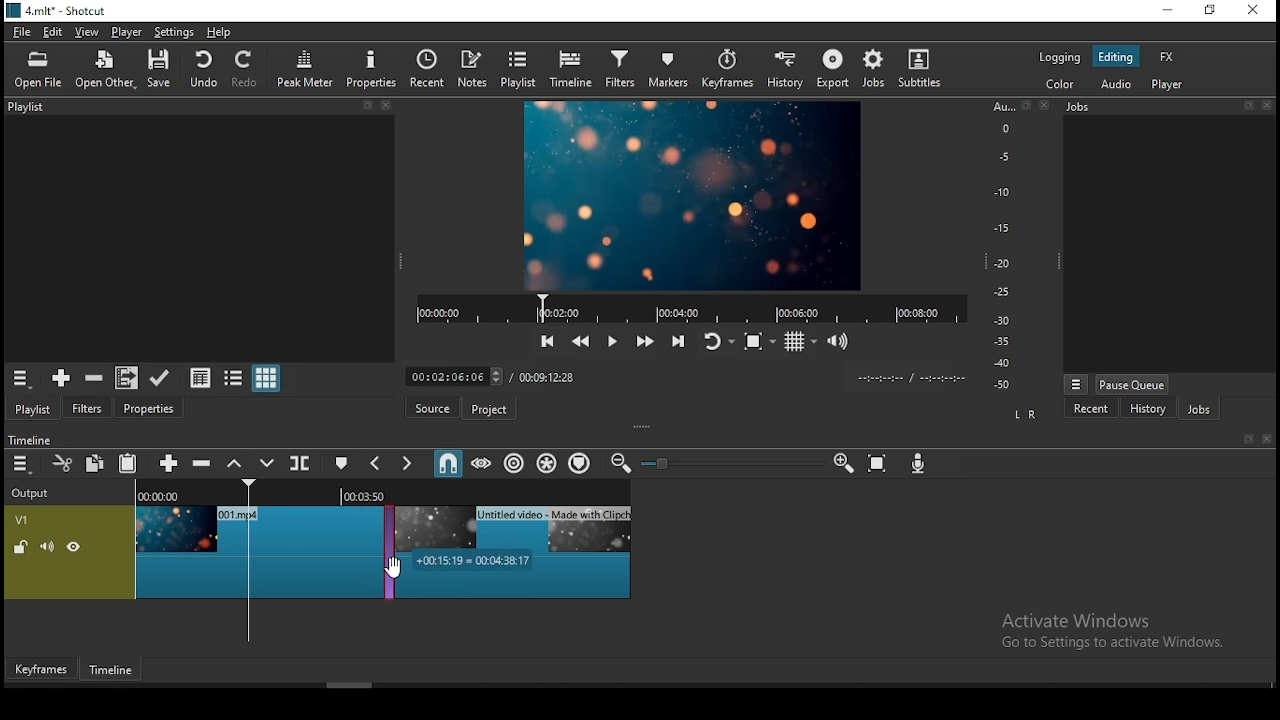 This screenshot has height=720, width=1280. Describe the element at coordinates (613, 338) in the screenshot. I see `play/pause` at that location.